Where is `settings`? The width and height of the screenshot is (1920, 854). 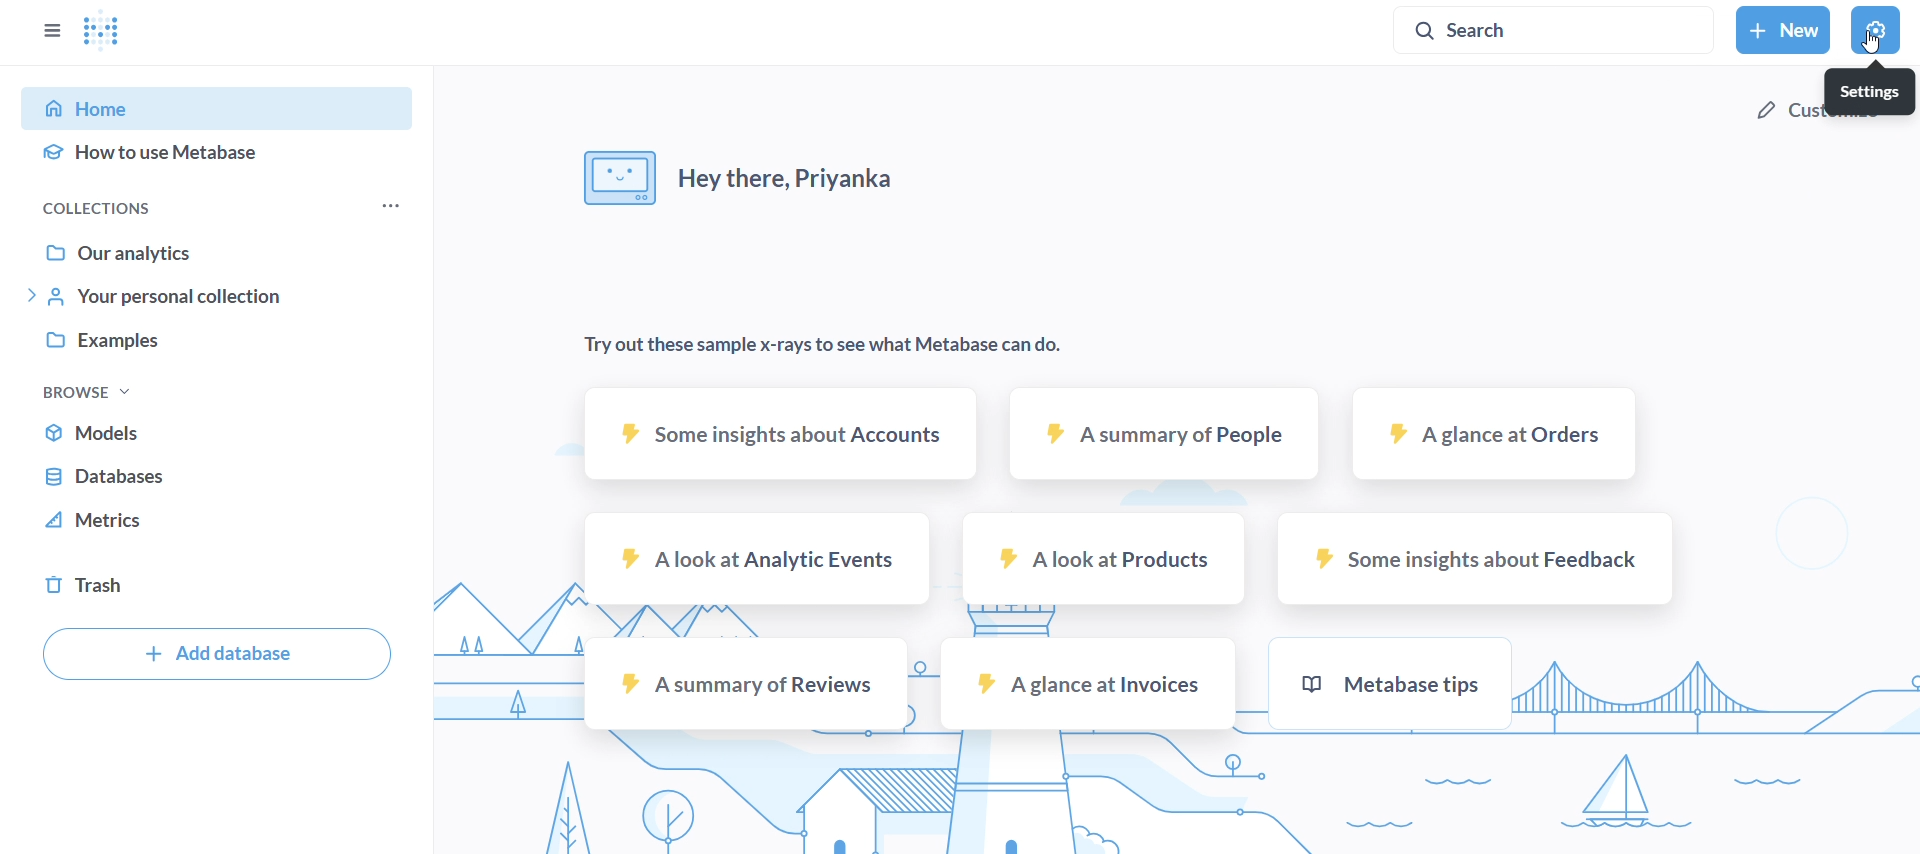
settings is located at coordinates (1878, 32).